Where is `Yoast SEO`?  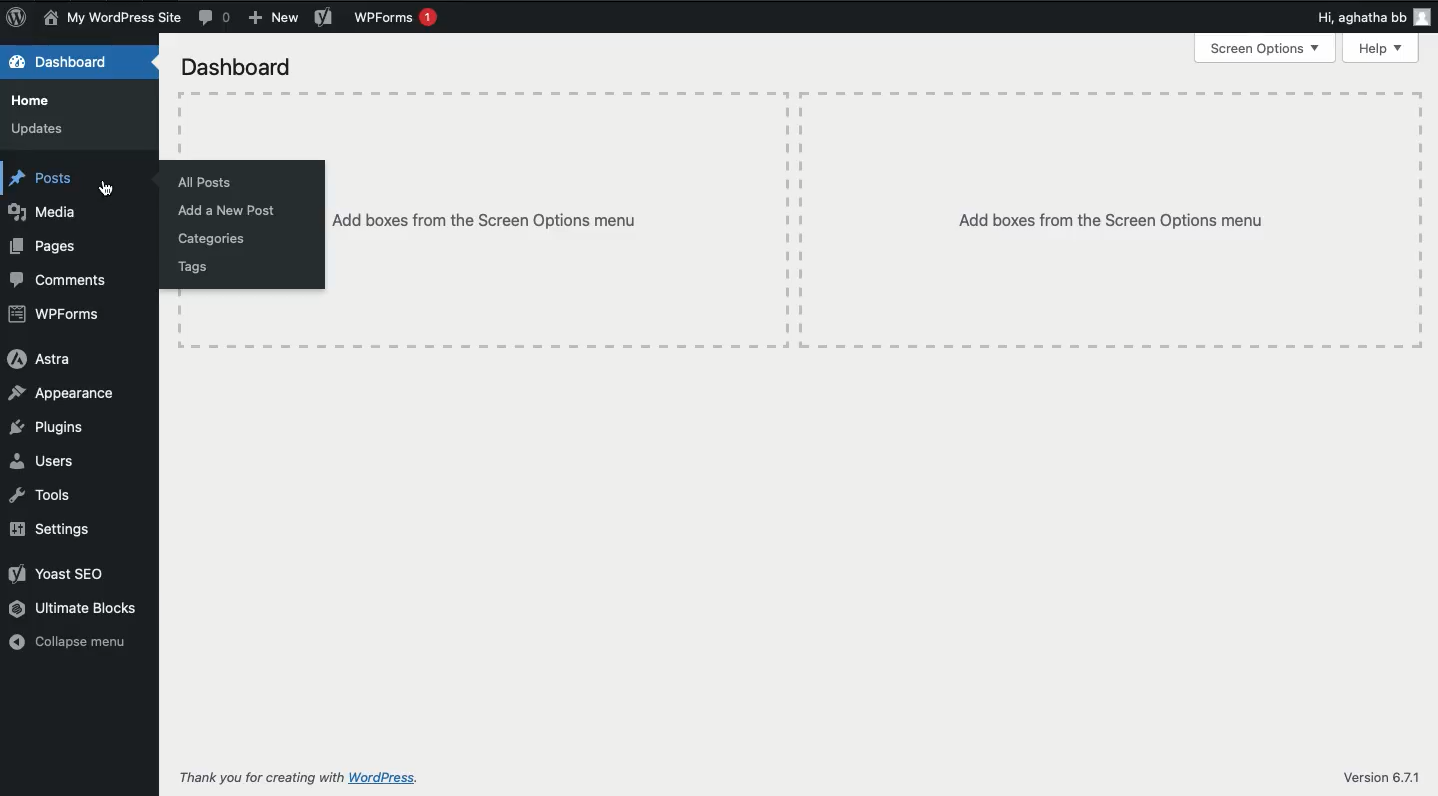 Yoast SEO is located at coordinates (59, 574).